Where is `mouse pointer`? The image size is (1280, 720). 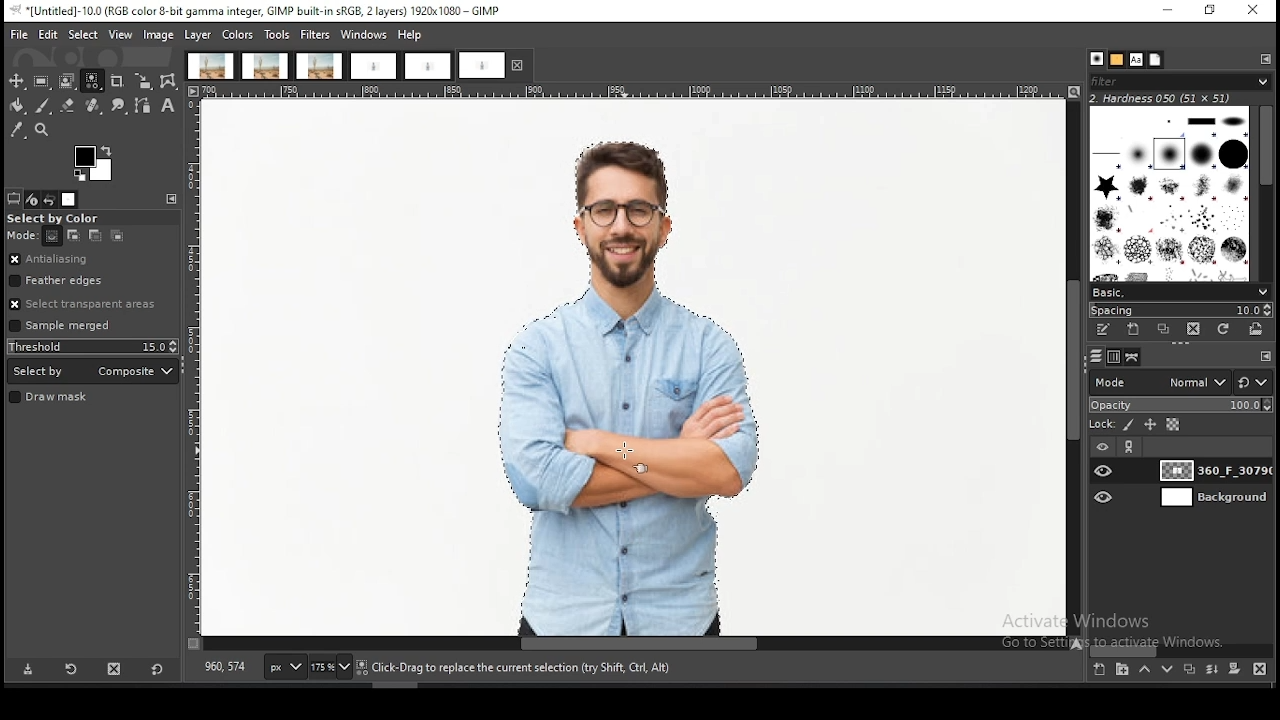
mouse pointer is located at coordinates (623, 453).